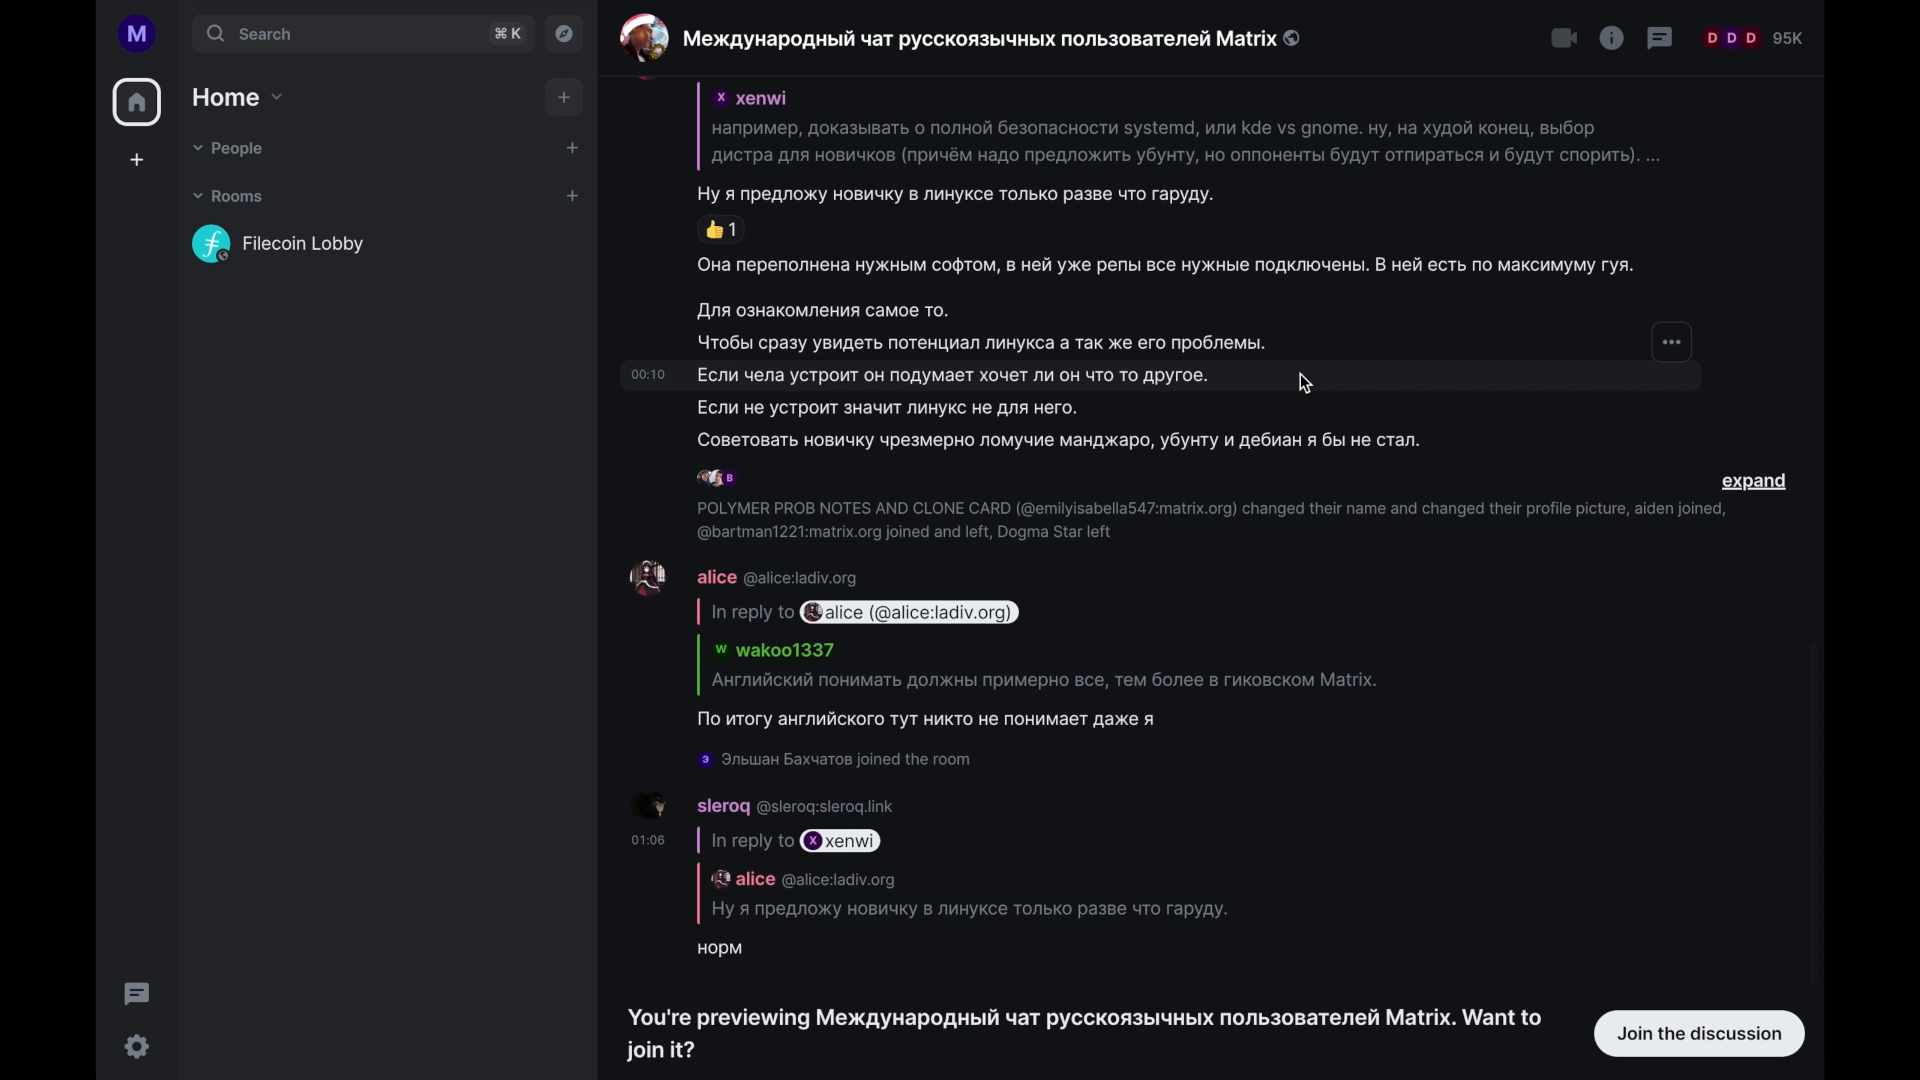  What do you see at coordinates (992, 38) in the screenshot?
I see `Международный чат русскоязычных пользователей Matrix` at bounding box center [992, 38].